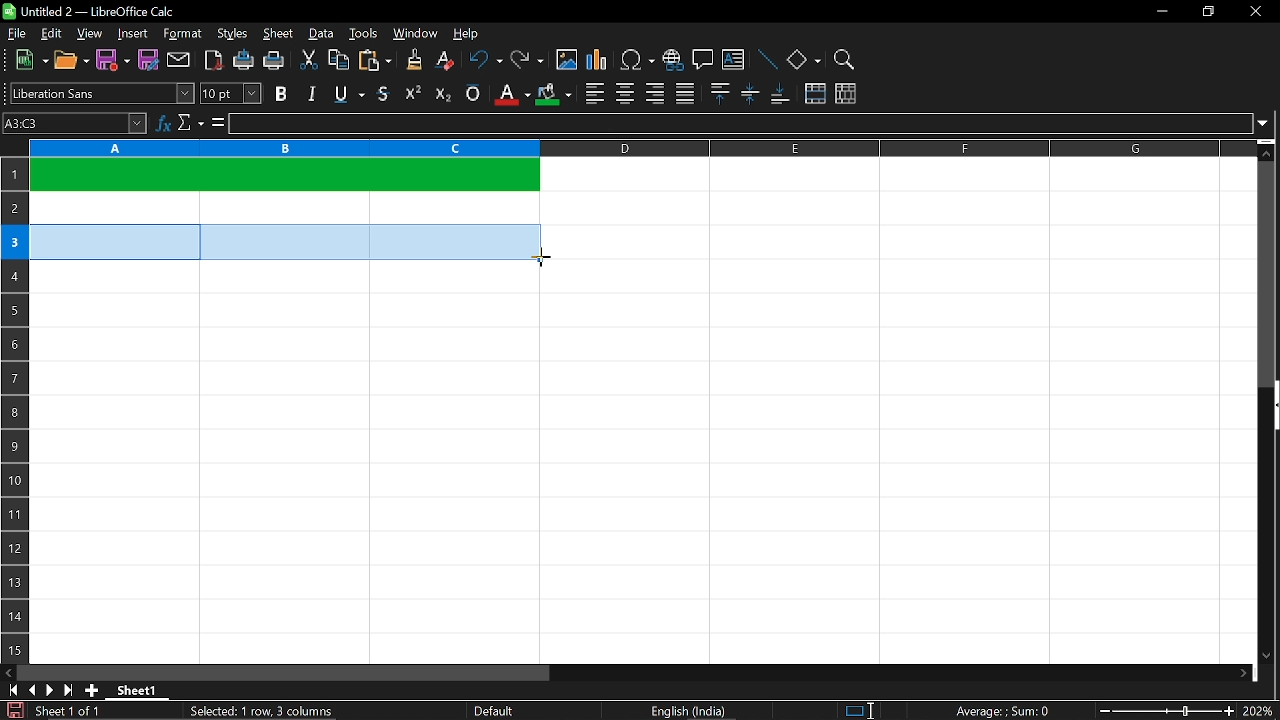  What do you see at coordinates (133, 34) in the screenshot?
I see `insert` at bounding box center [133, 34].